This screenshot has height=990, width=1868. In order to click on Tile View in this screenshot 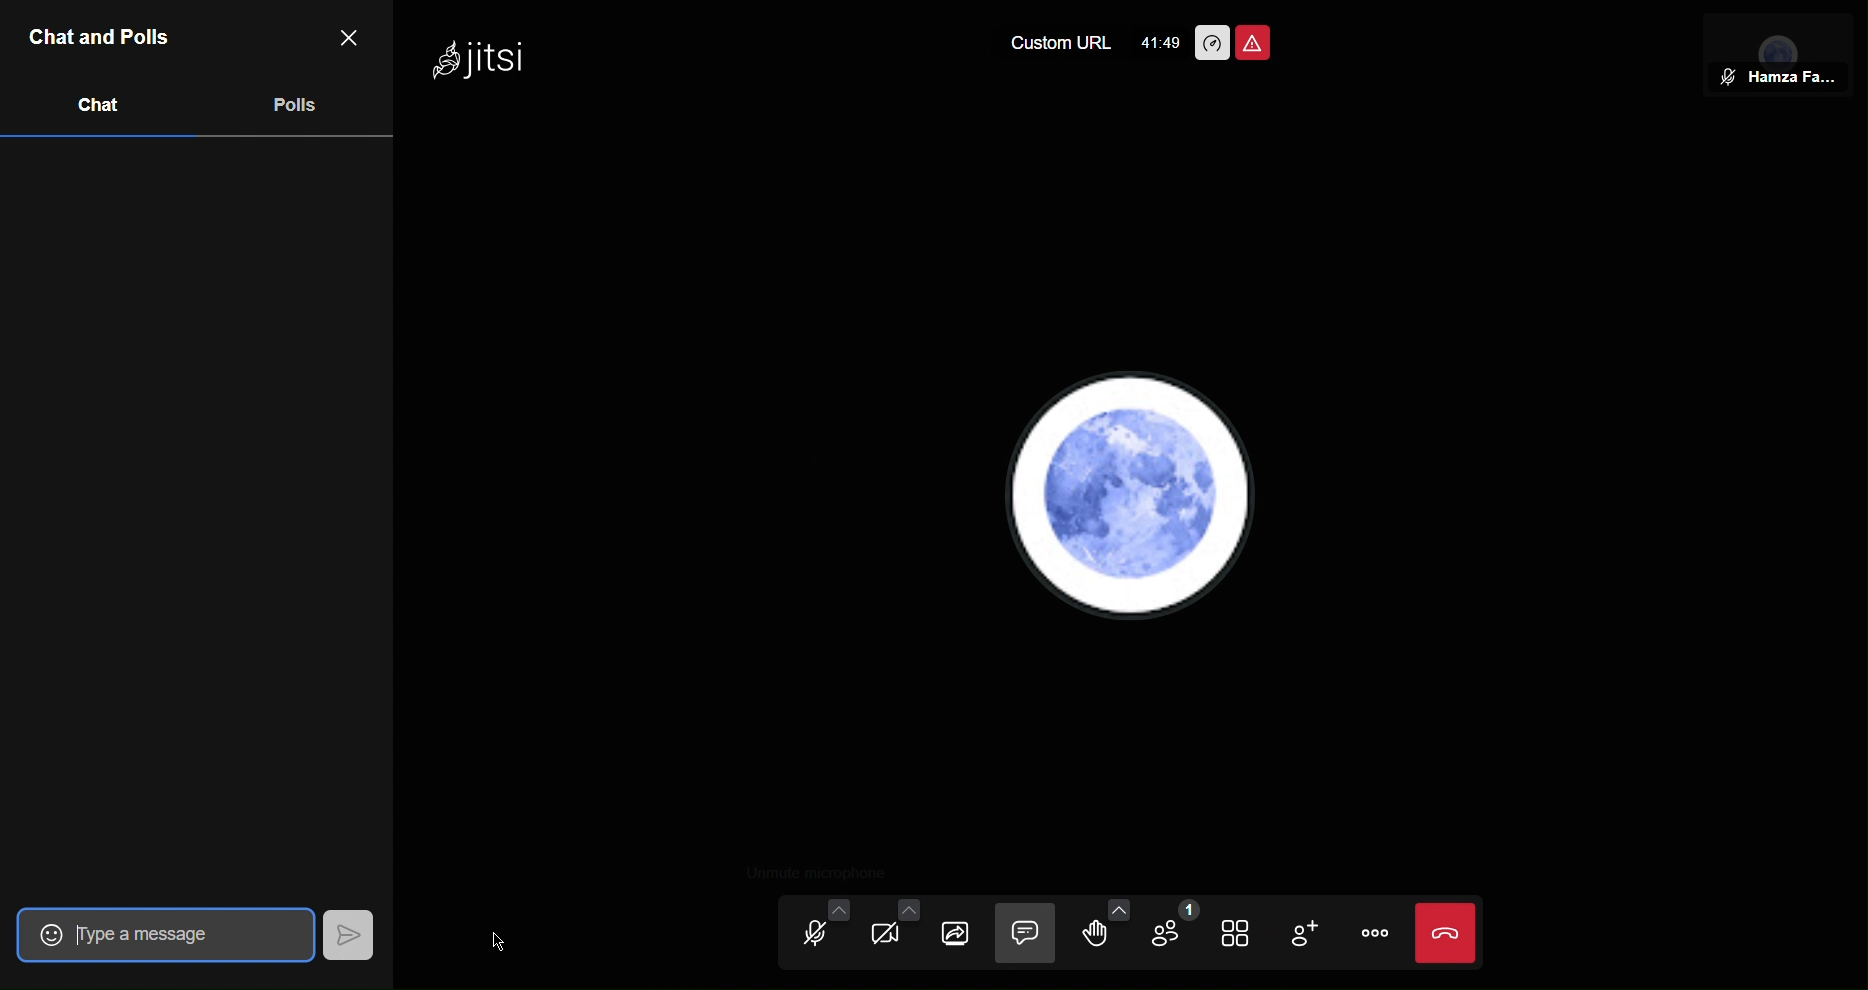, I will do `click(1246, 928)`.